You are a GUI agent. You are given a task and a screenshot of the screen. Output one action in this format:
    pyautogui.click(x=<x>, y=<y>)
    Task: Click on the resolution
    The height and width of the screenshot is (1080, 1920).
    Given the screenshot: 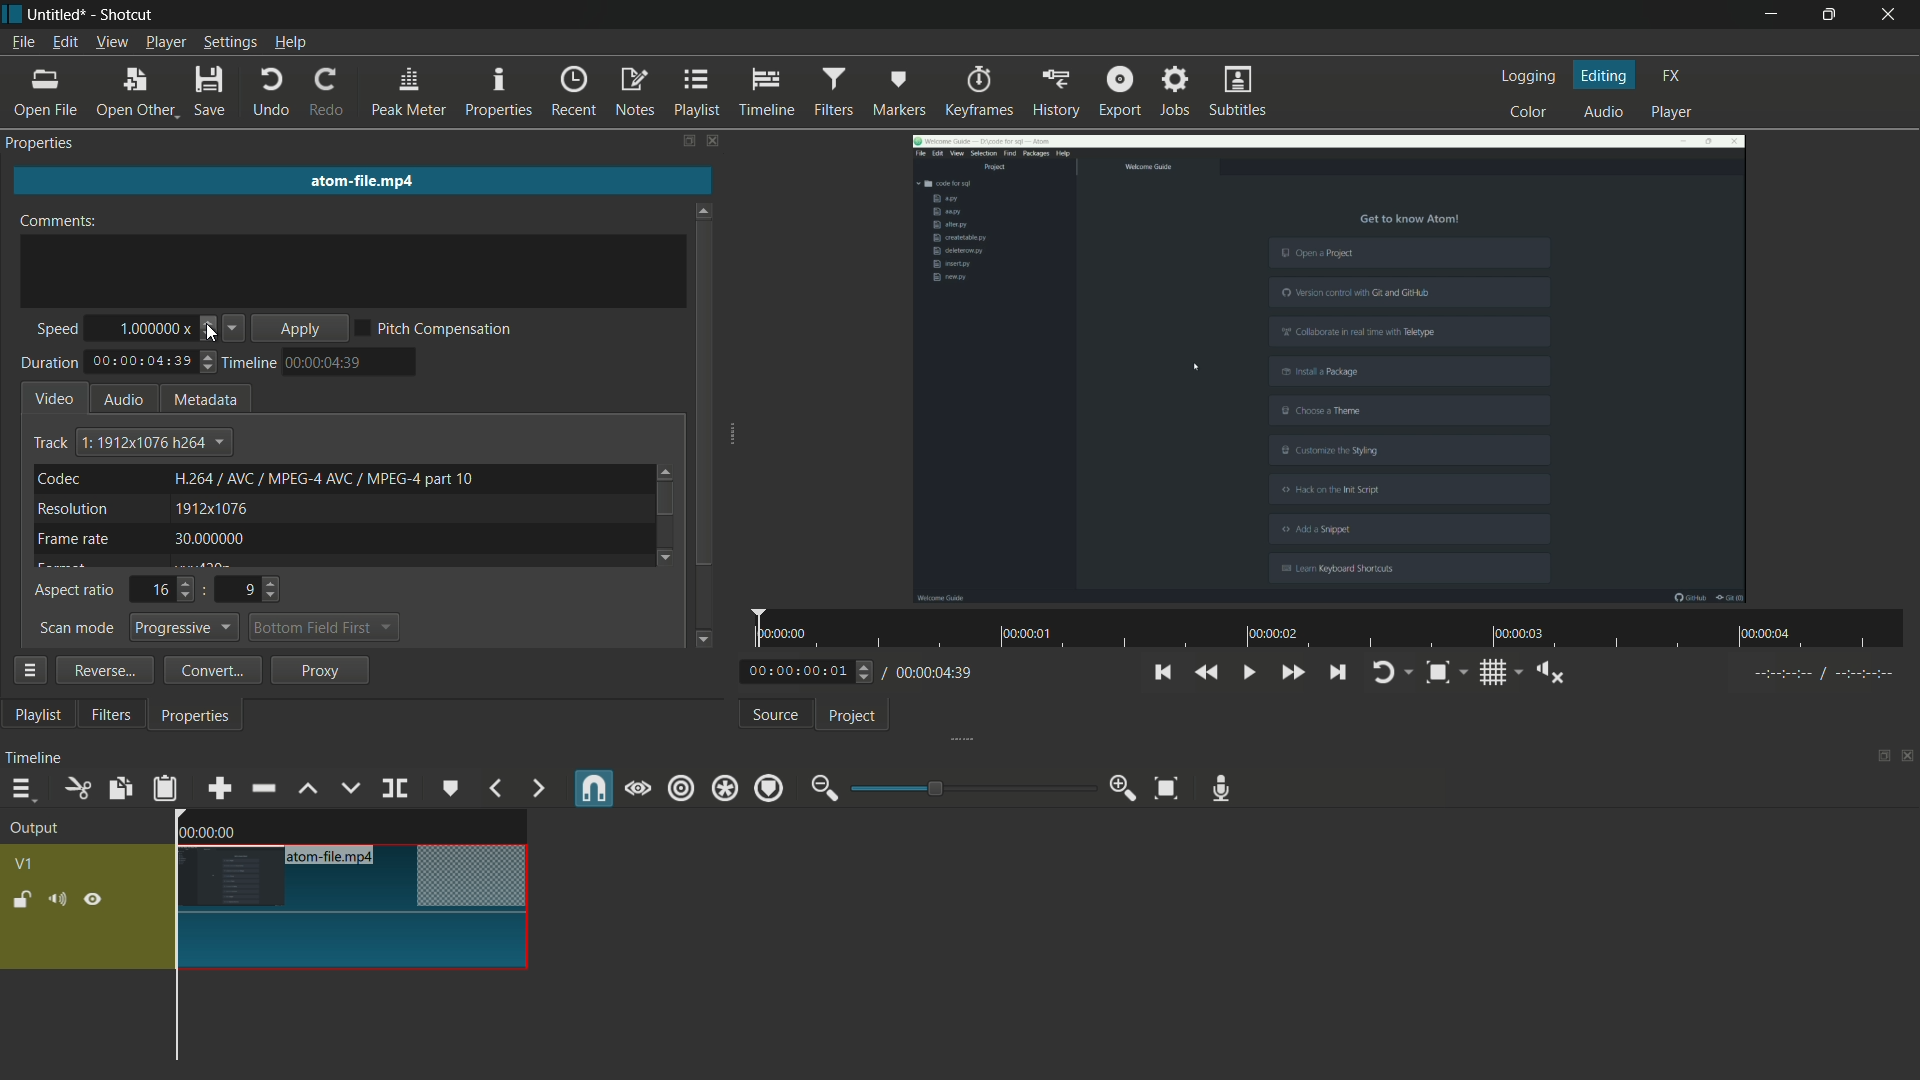 What is the action you would take?
    pyautogui.click(x=74, y=510)
    